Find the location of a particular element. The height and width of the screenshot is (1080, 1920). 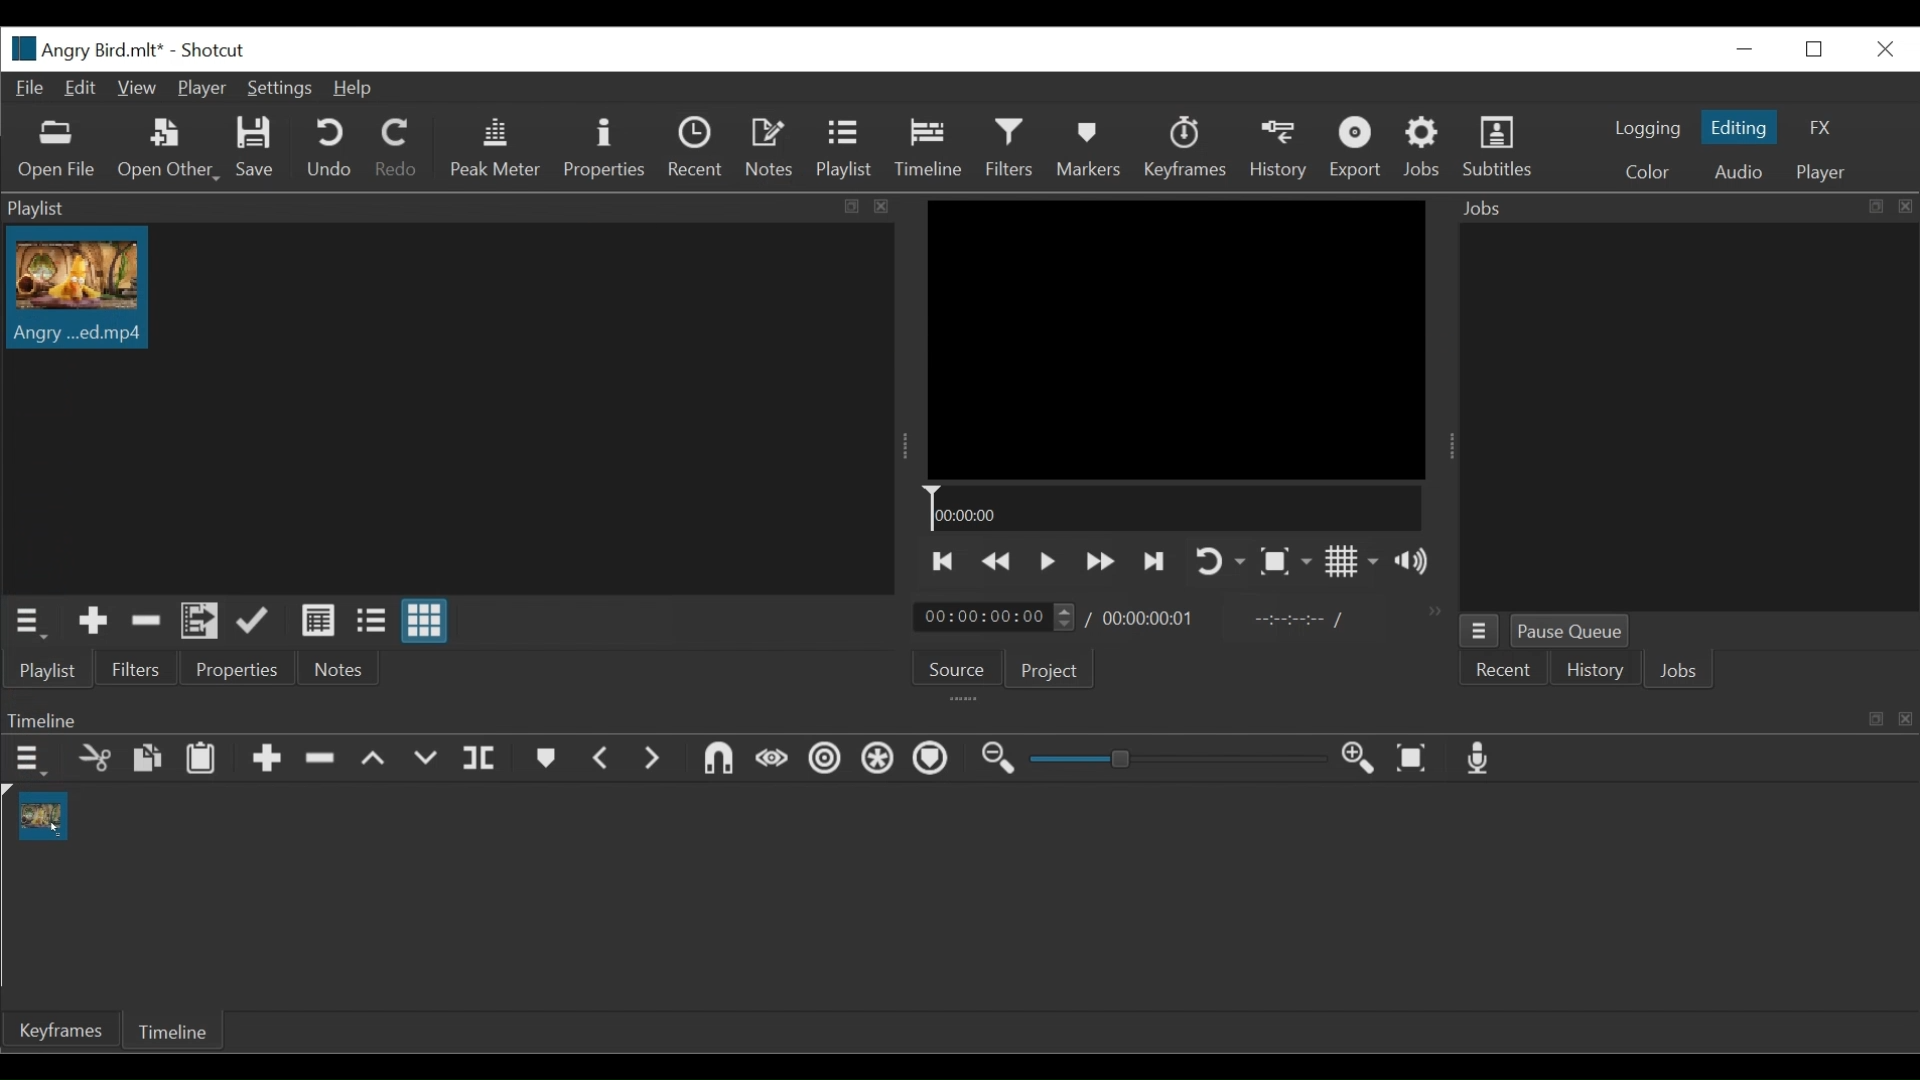

Set First Simple keyframe is located at coordinates (767, 759).